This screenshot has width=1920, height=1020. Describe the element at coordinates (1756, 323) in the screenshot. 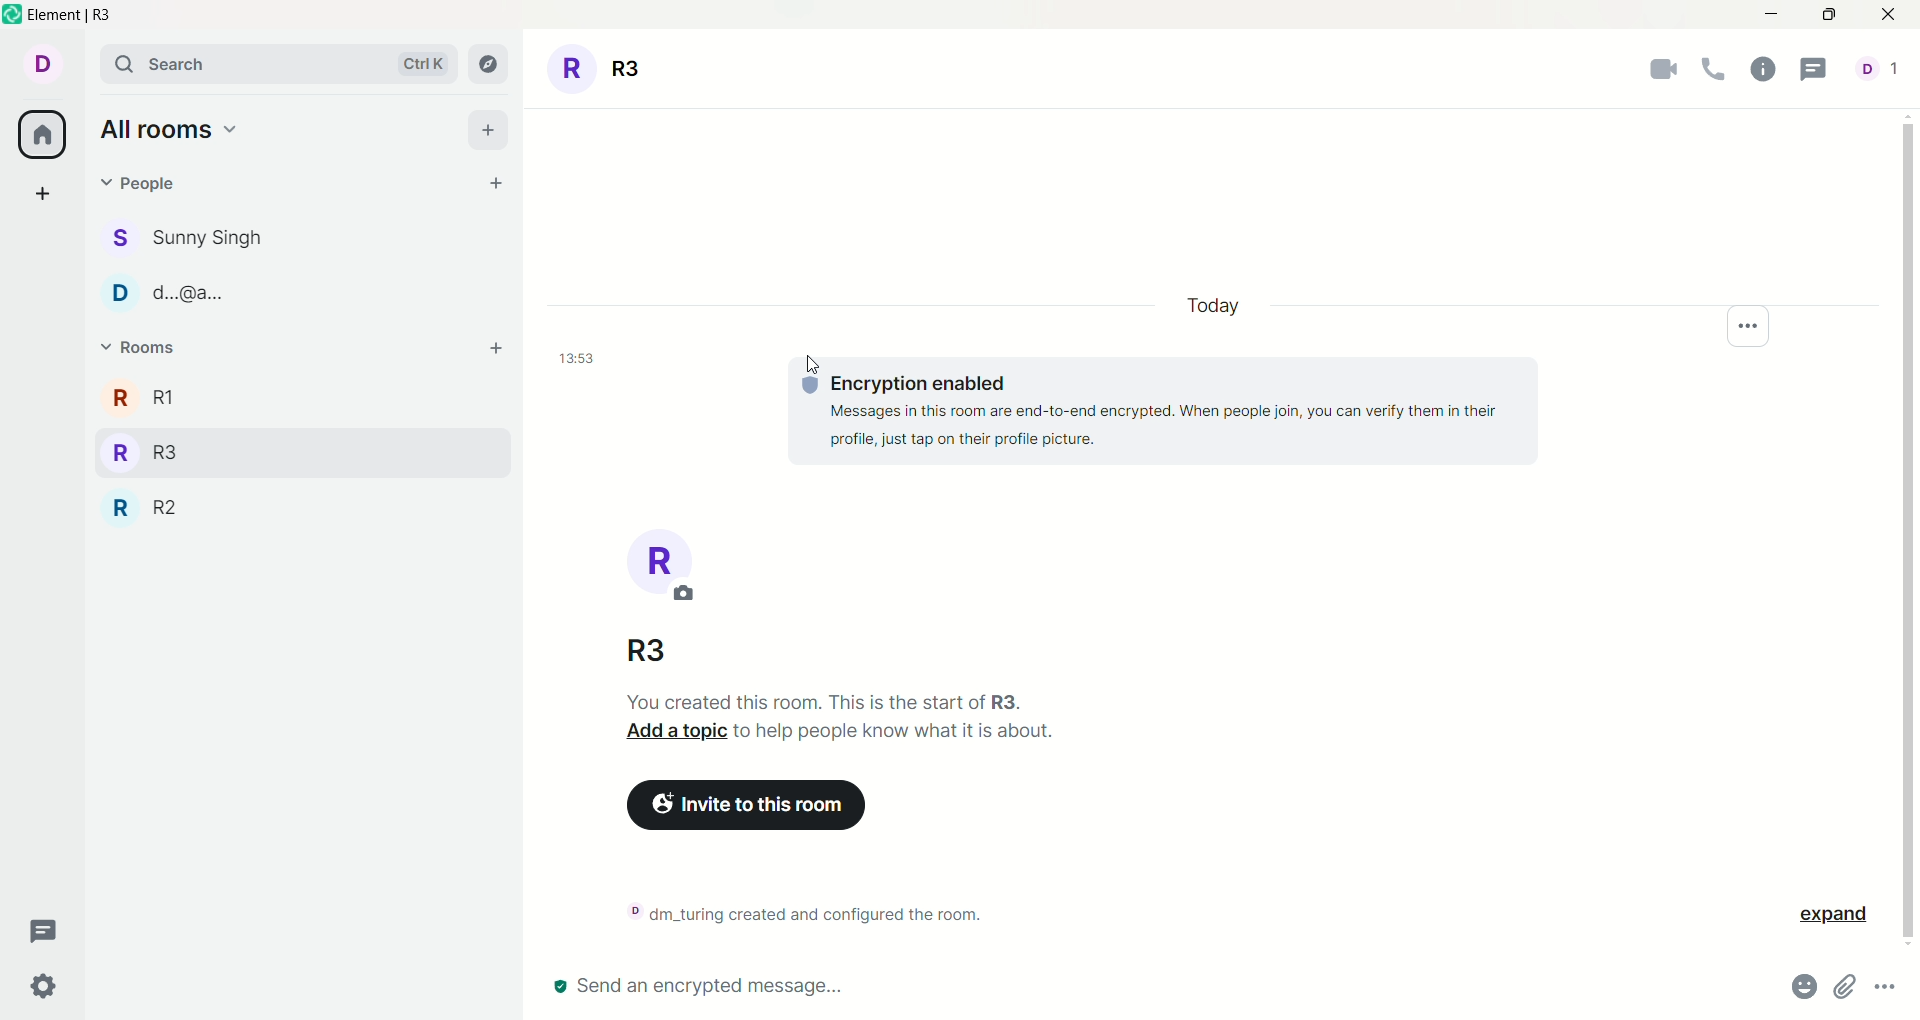

I see `options` at that location.